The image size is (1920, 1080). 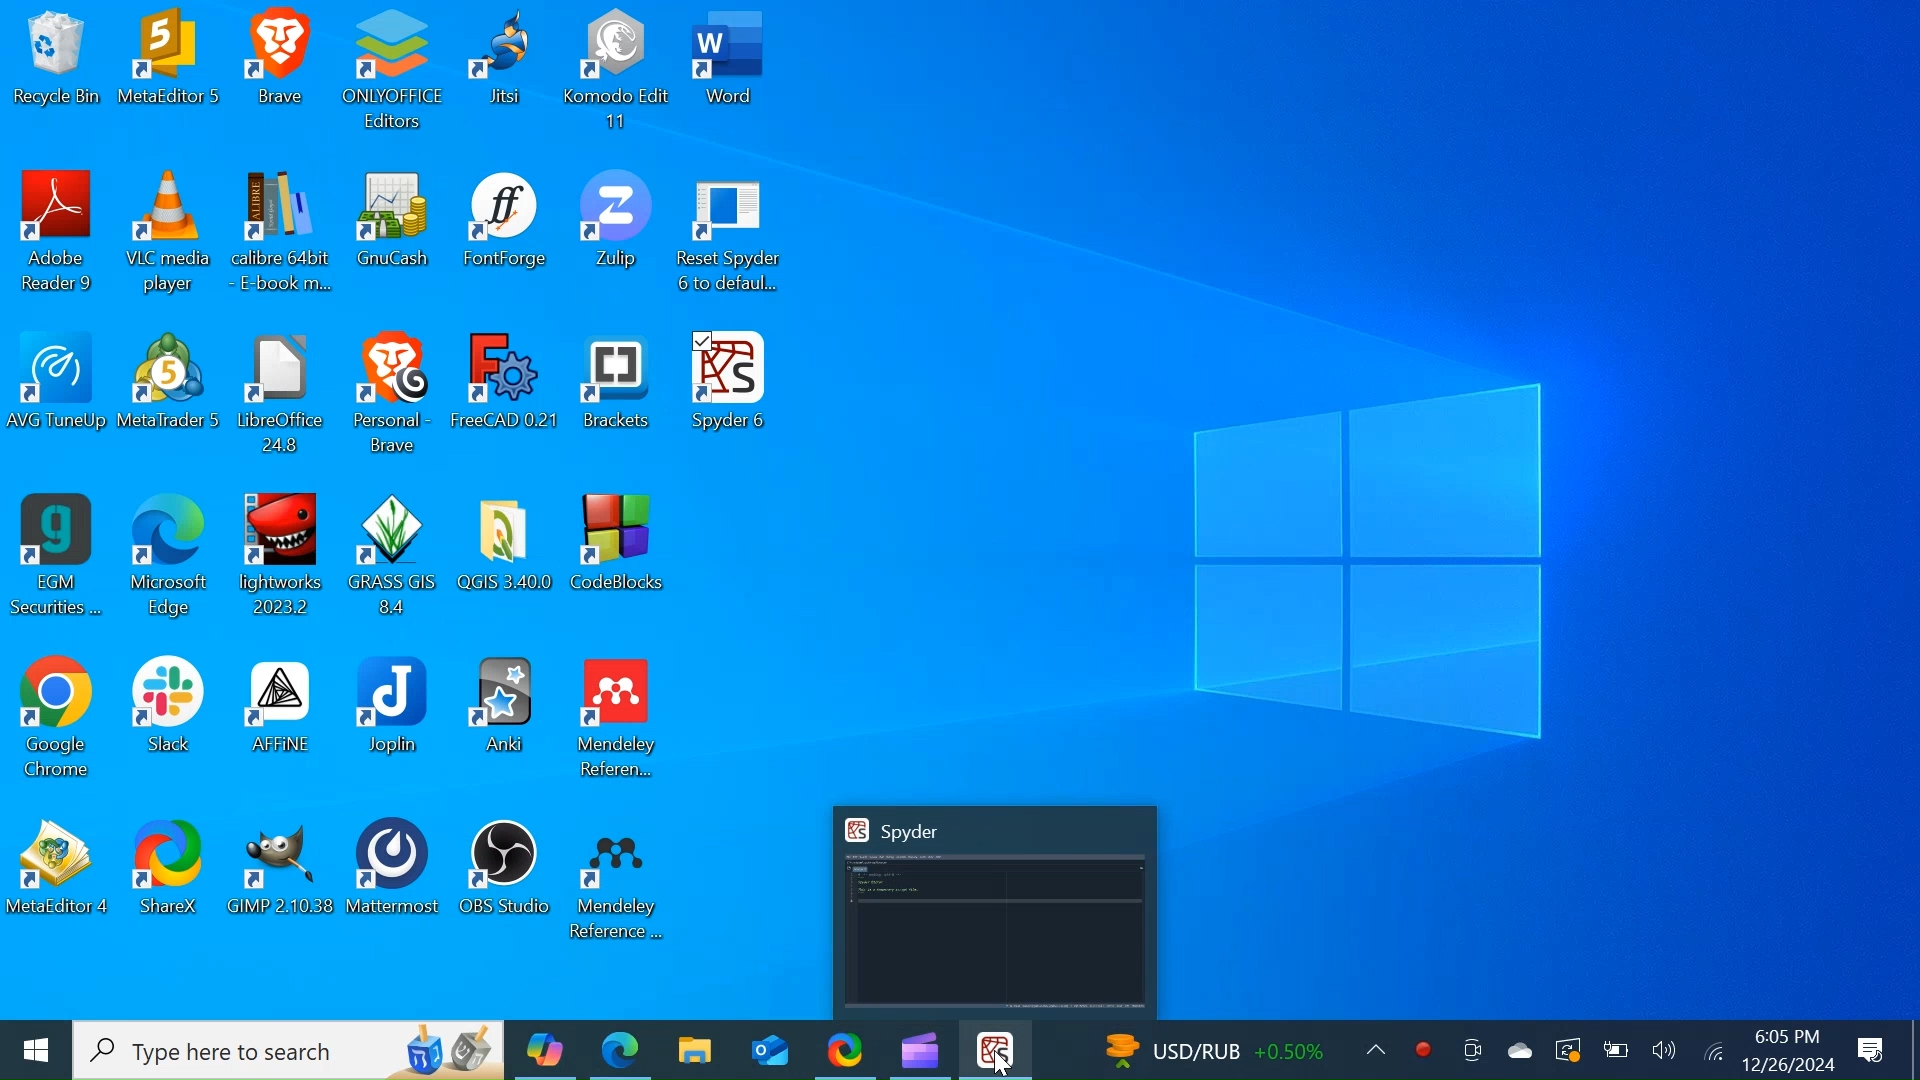 What do you see at coordinates (997, 1050) in the screenshot?
I see `Spyder Desktop Icon` at bounding box center [997, 1050].